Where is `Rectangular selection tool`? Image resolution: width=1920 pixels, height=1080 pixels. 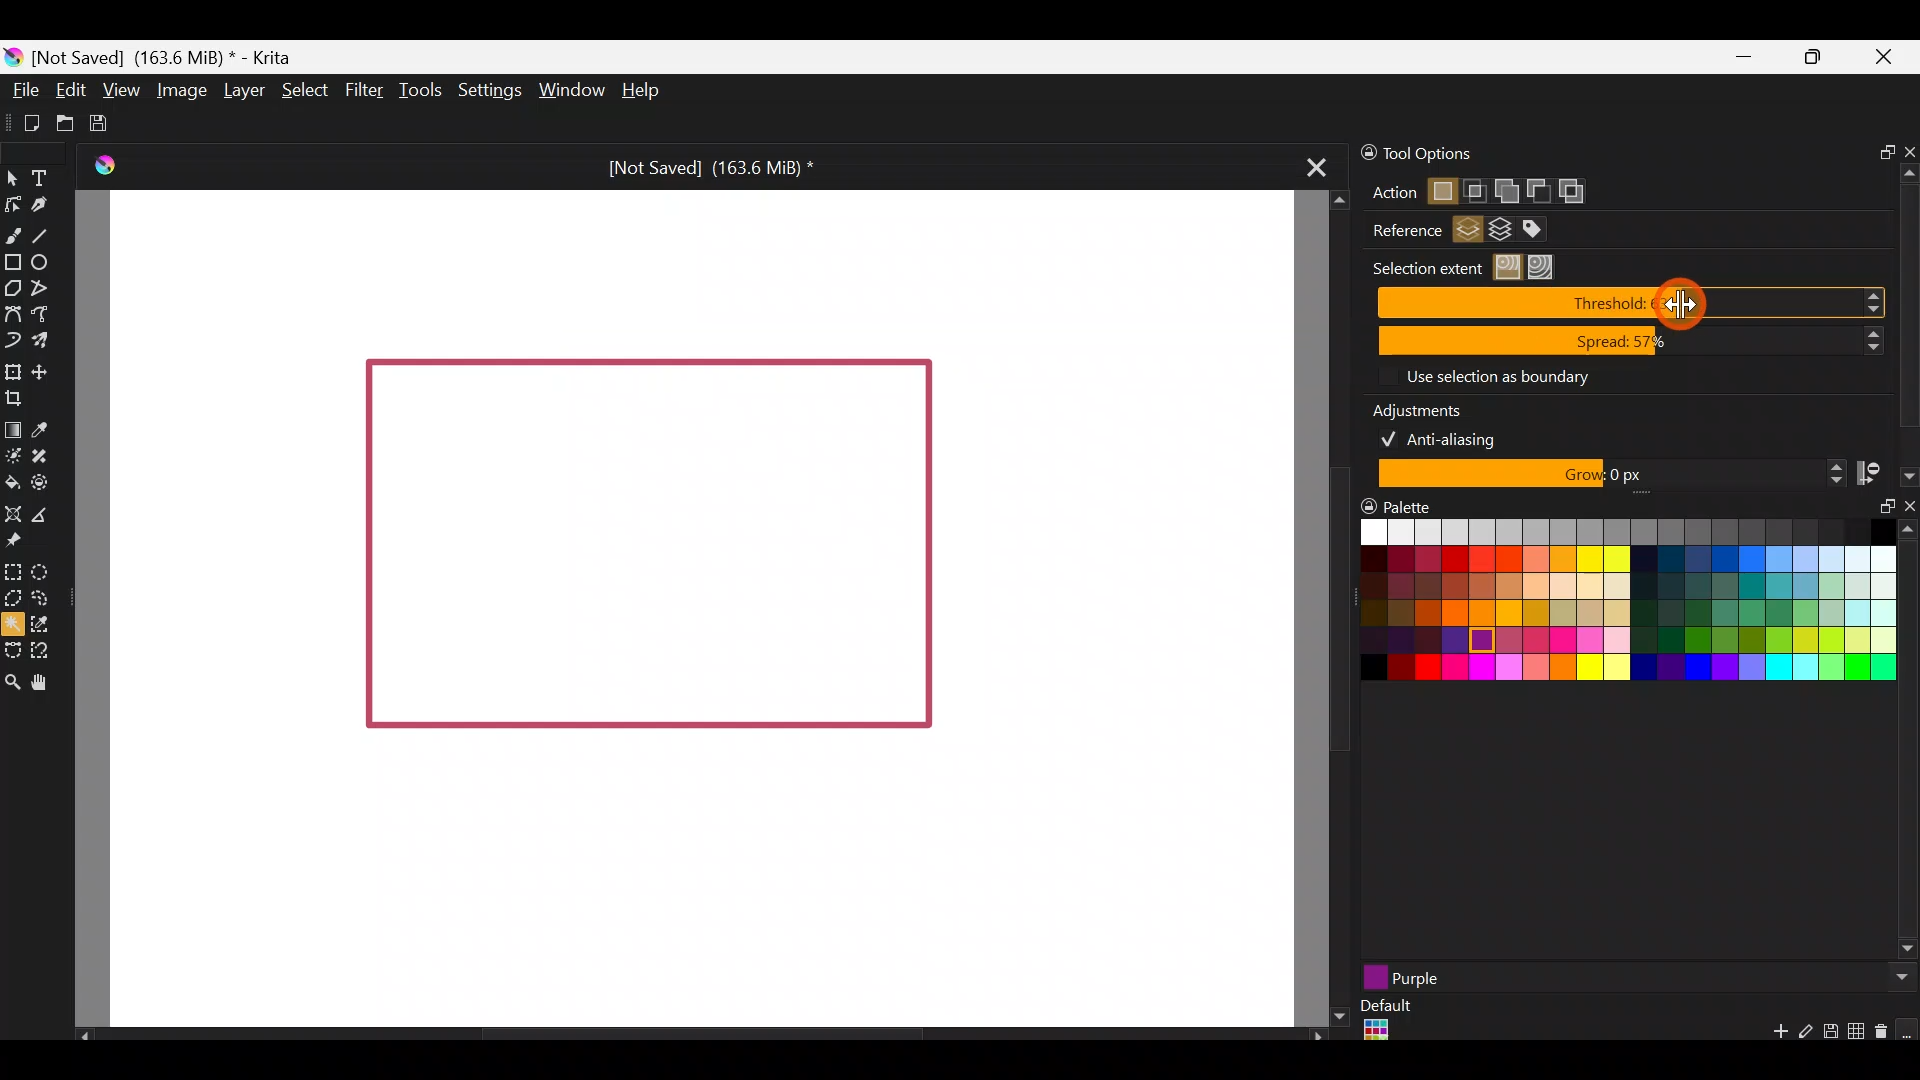 Rectangular selection tool is located at coordinates (17, 572).